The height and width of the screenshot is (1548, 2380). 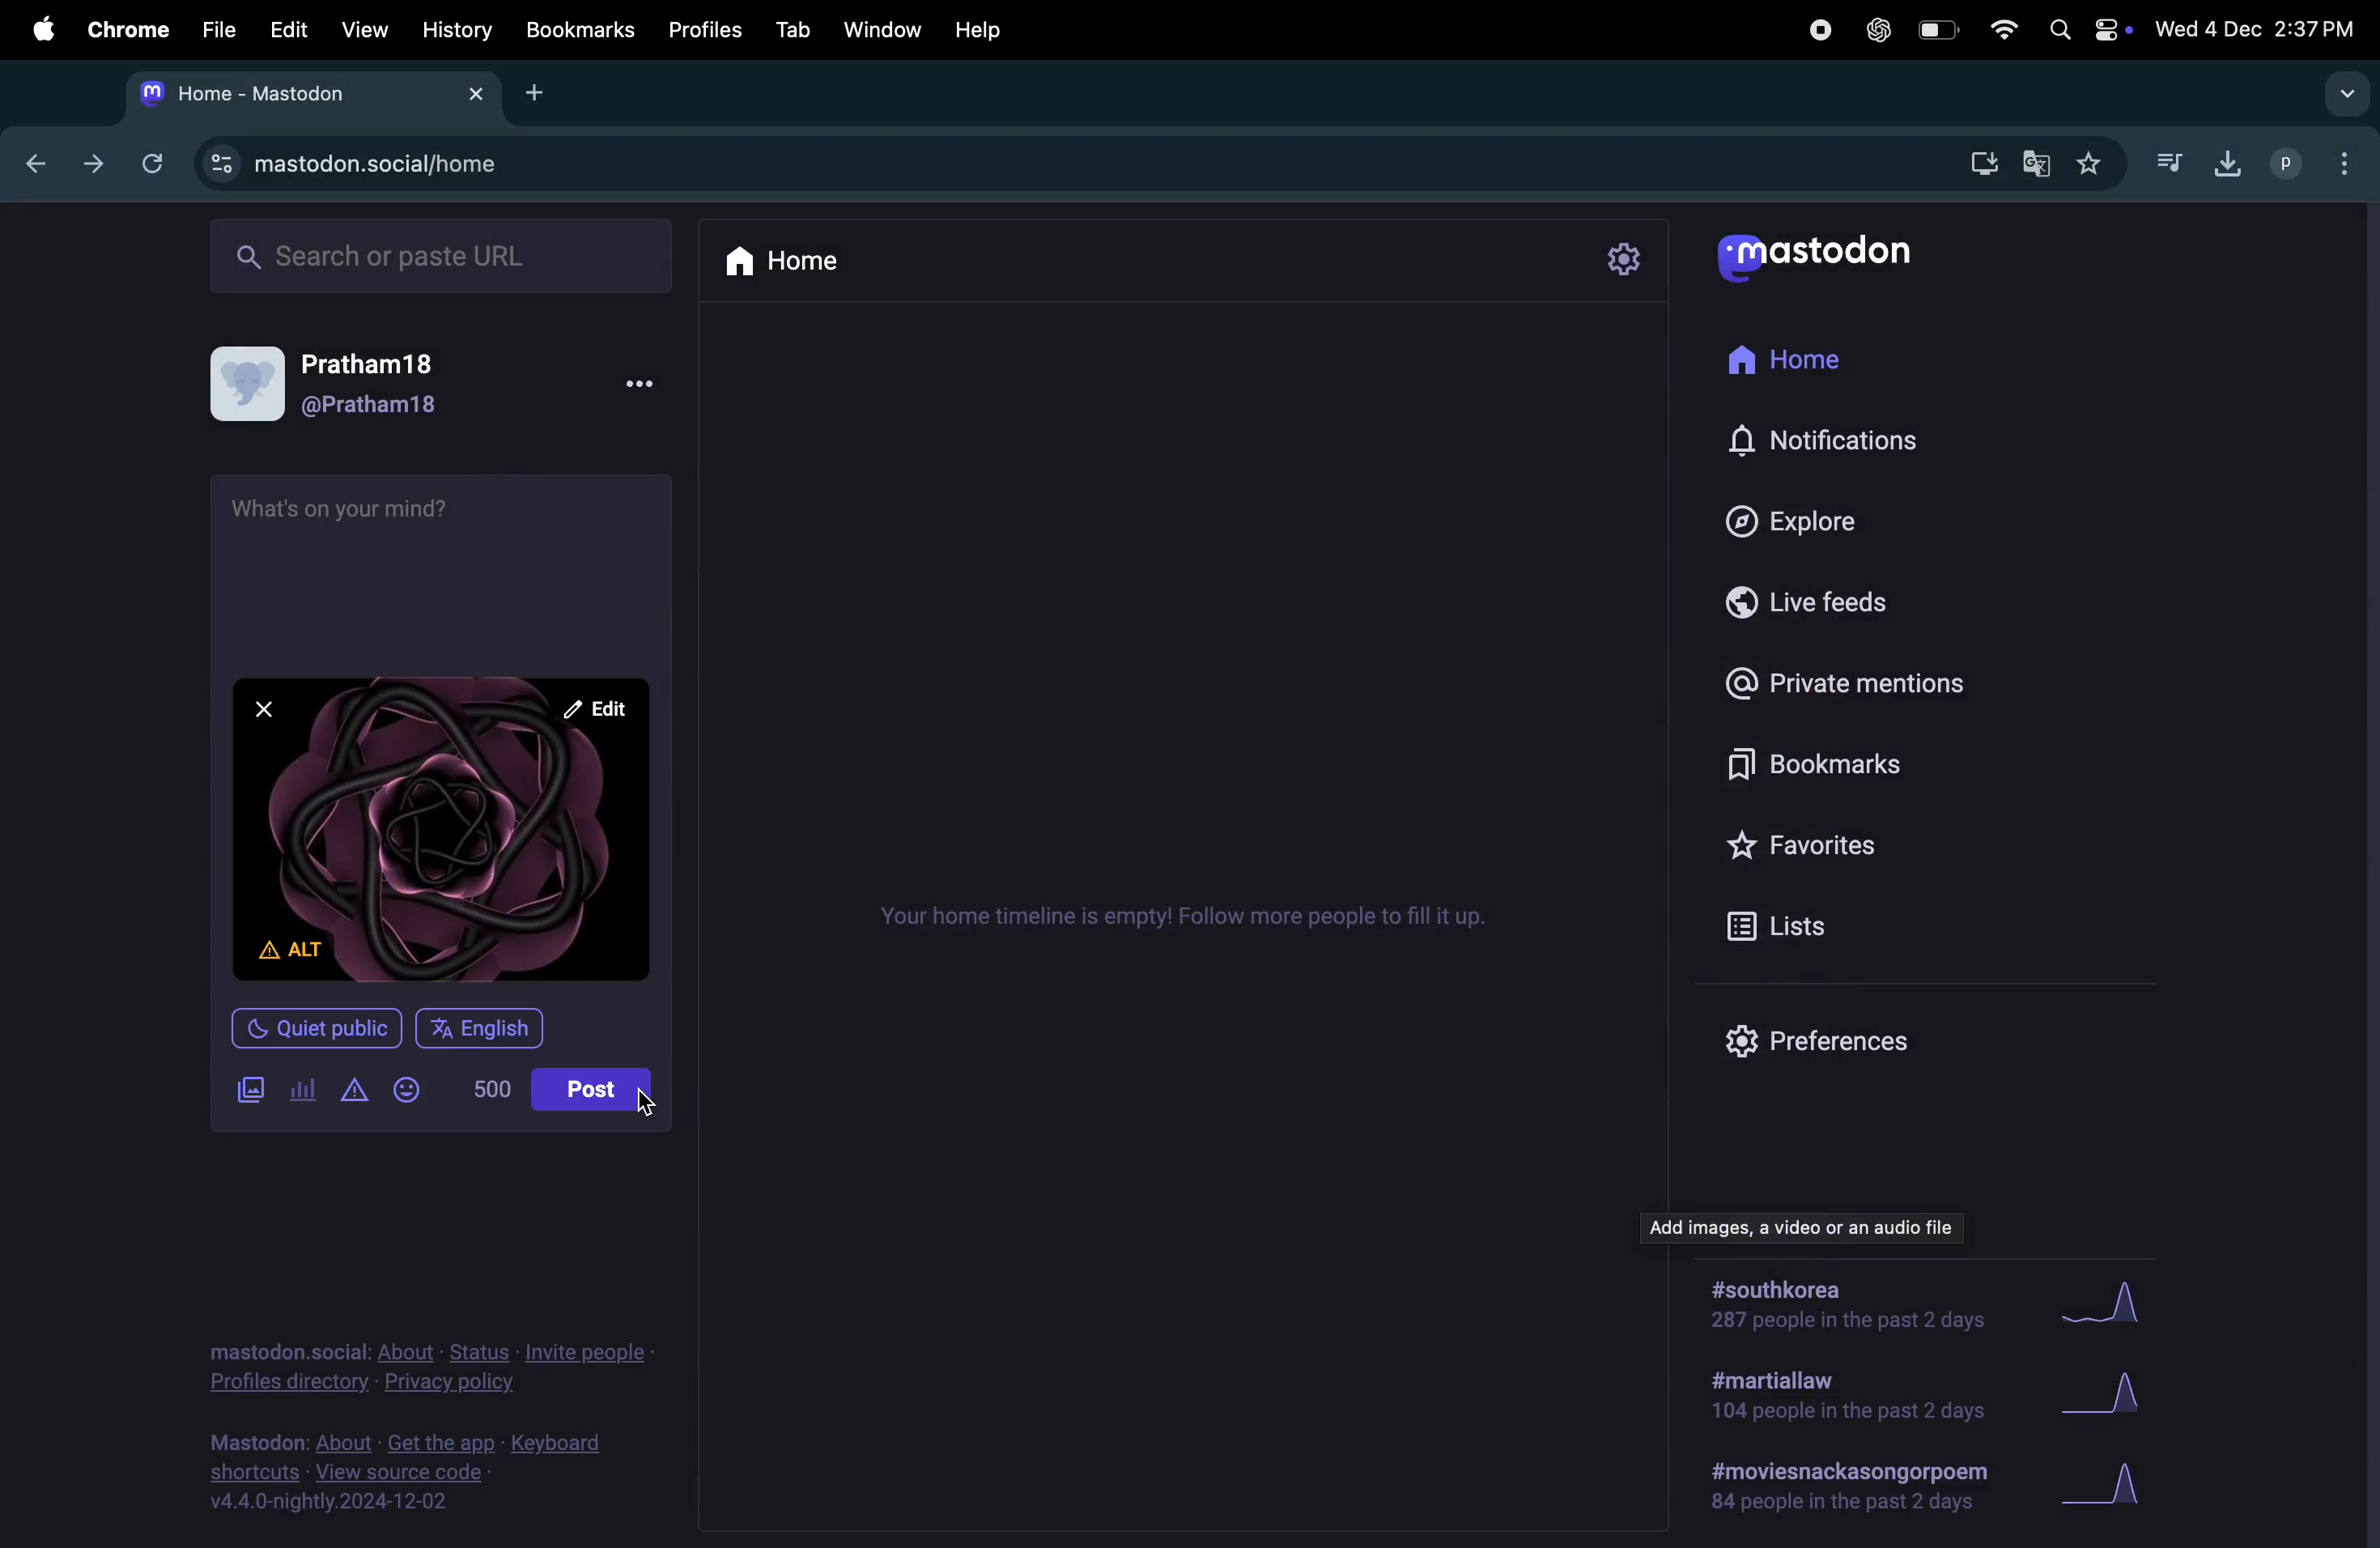 I want to click on Quiet public, so click(x=316, y=1027).